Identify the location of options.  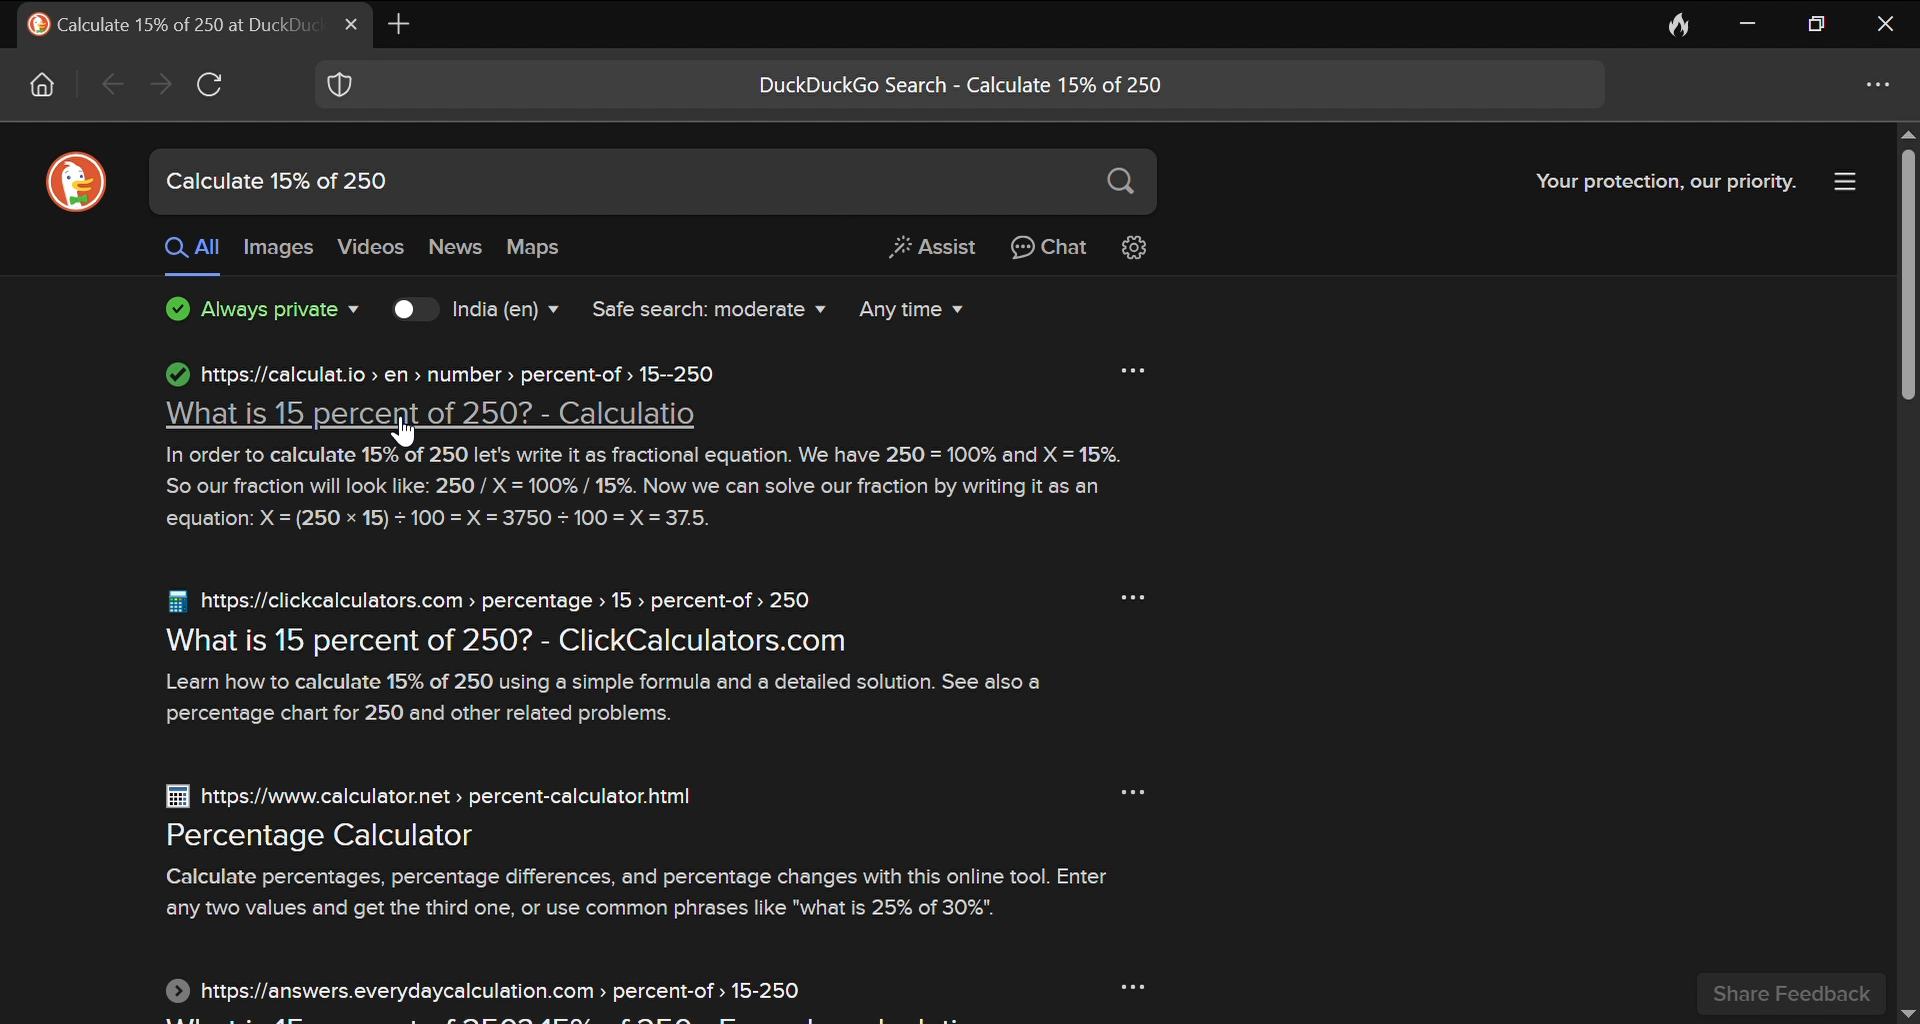
(1126, 985).